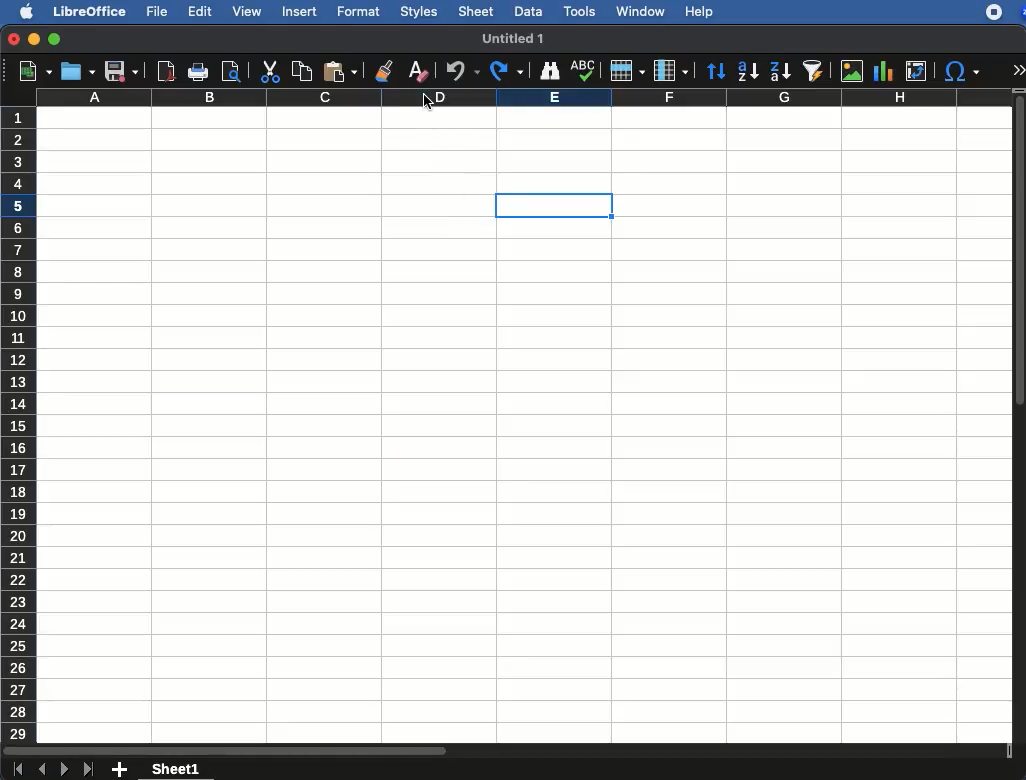 The width and height of the screenshot is (1026, 780). Describe the element at coordinates (233, 71) in the screenshot. I see `print preview` at that location.